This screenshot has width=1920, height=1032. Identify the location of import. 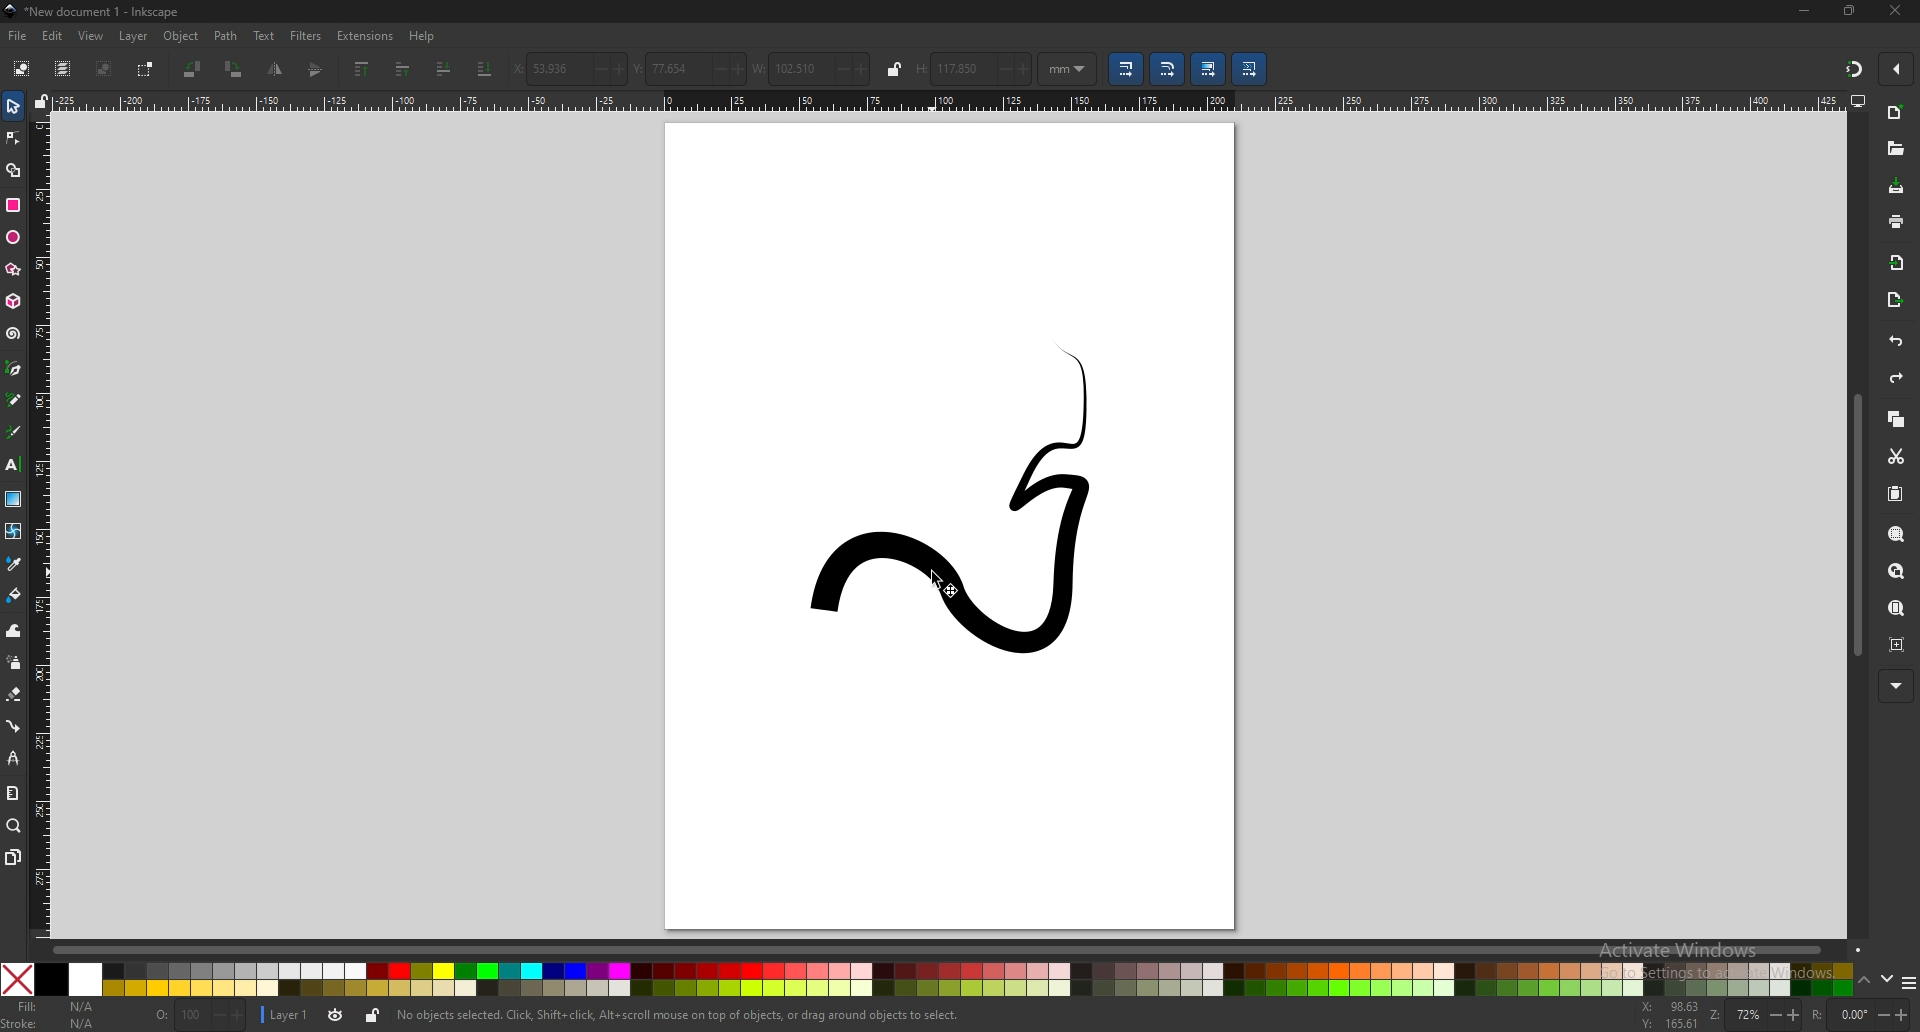
(1896, 264).